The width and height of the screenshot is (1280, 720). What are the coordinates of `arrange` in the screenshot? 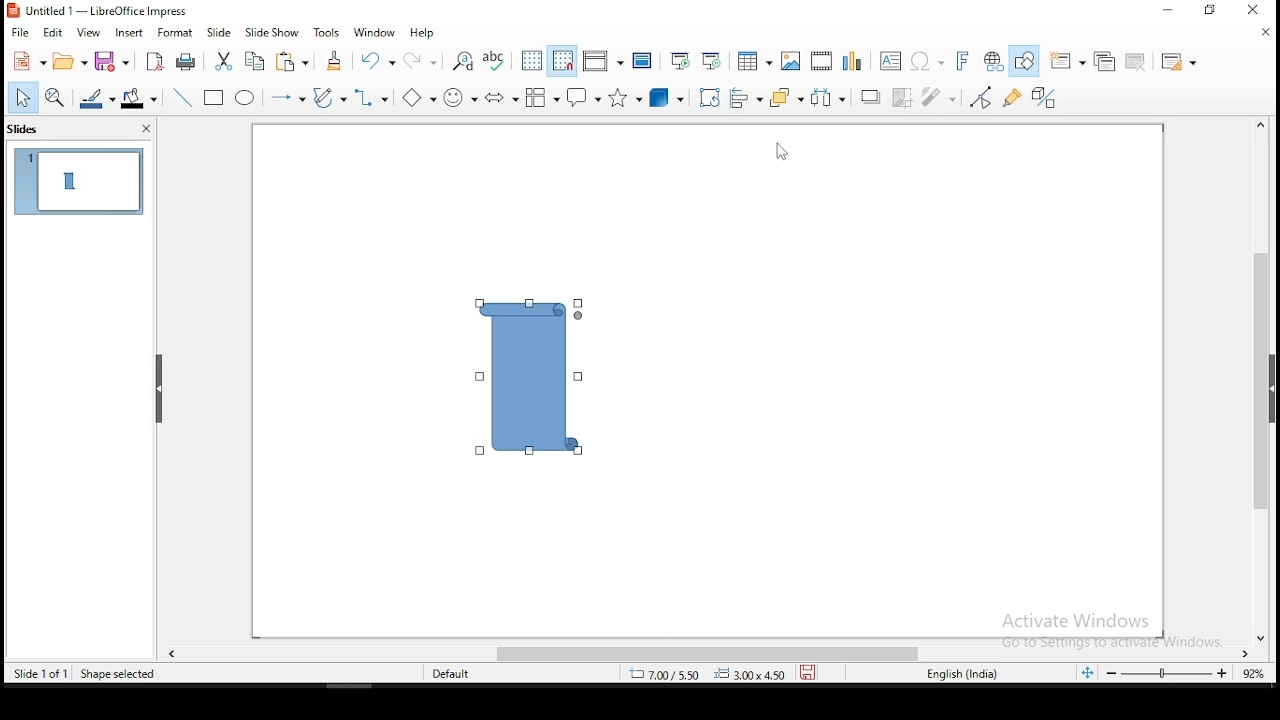 It's located at (786, 98).